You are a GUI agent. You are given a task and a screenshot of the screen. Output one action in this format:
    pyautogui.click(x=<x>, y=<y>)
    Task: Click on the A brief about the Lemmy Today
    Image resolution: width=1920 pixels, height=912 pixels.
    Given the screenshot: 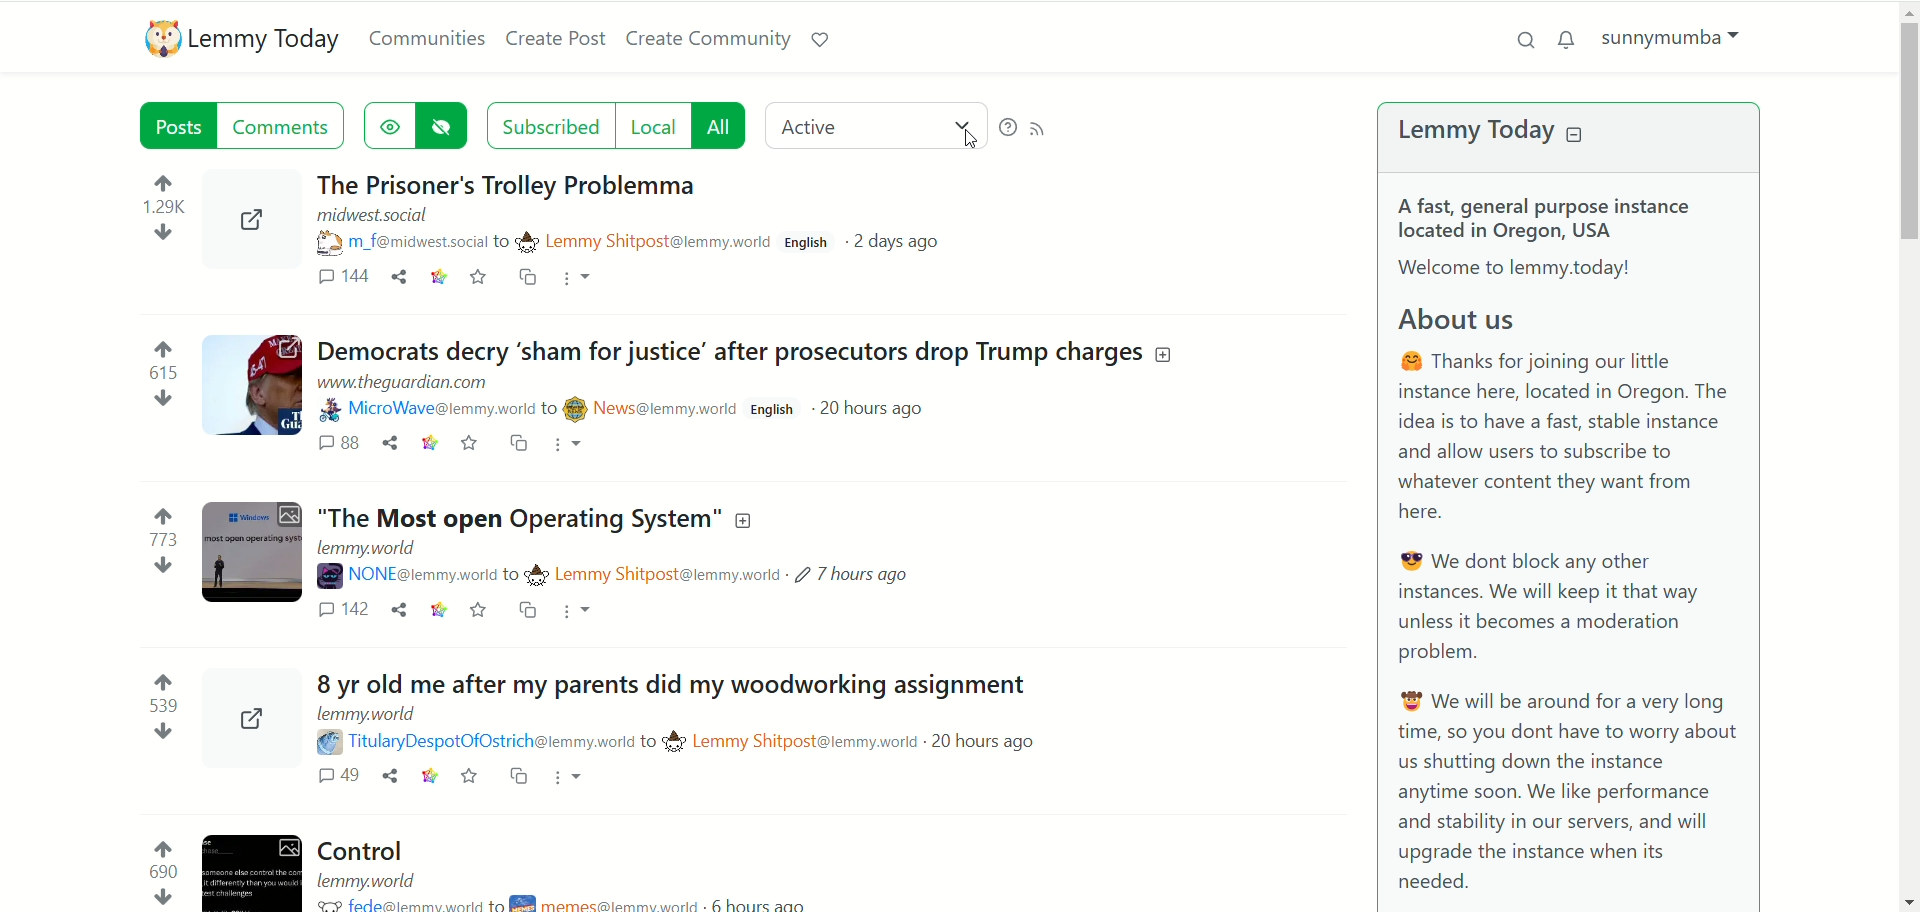 What is the action you would take?
    pyautogui.click(x=1569, y=541)
    